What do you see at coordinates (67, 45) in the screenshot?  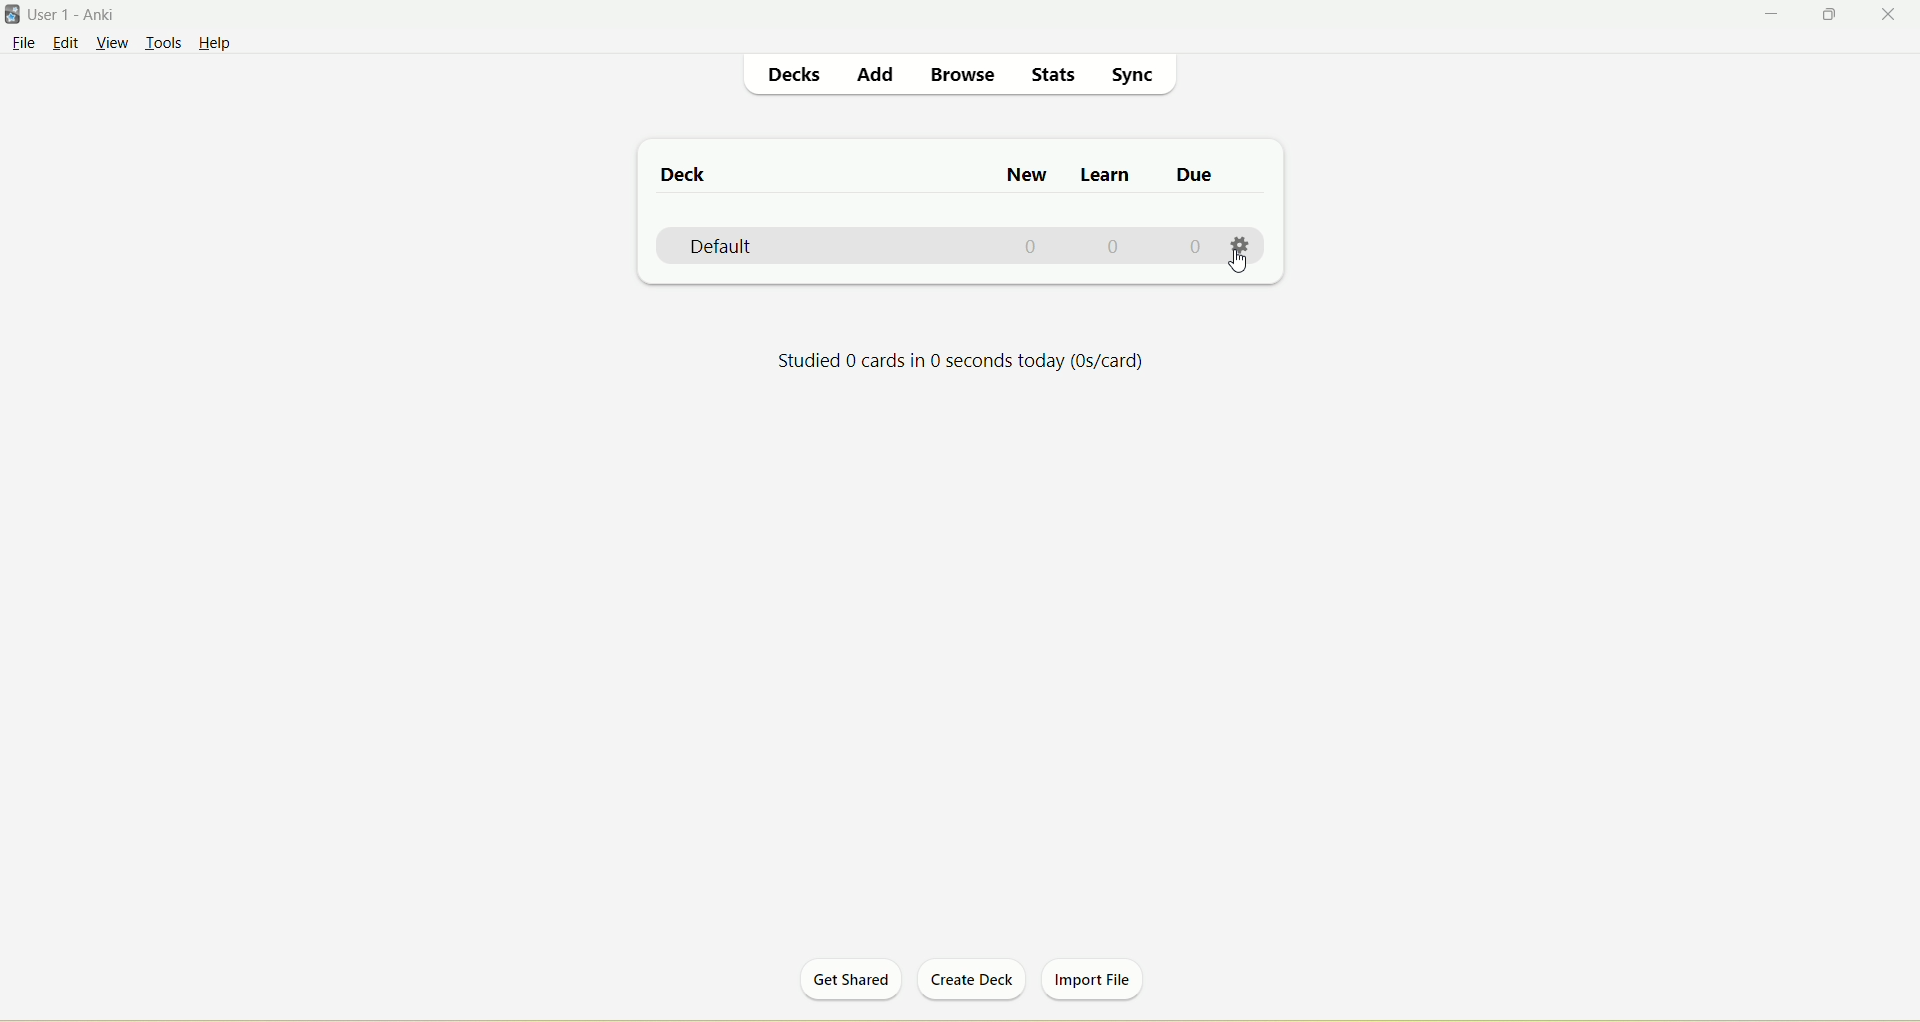 I see `edit` at bounding box center [67, 45].